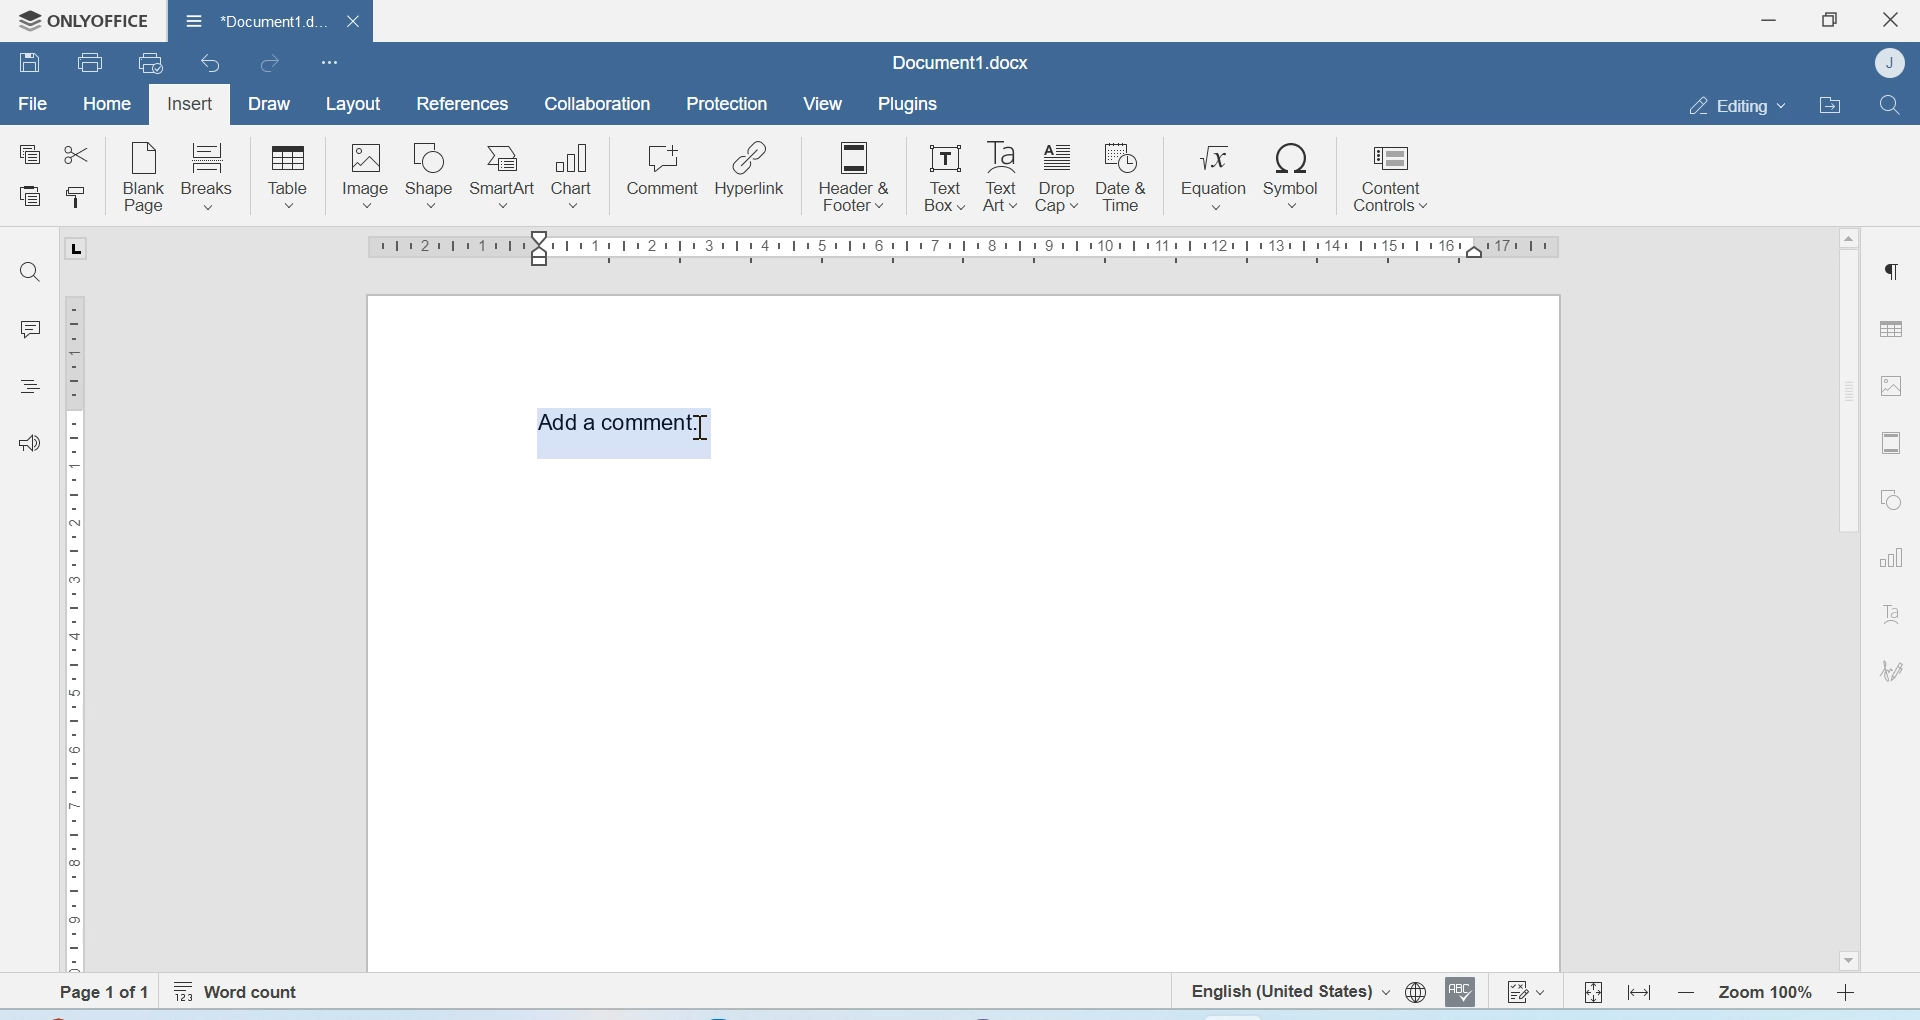 This screenshot has width=1920, height=1020. I want to click on Set text language, so click(1287, 990).